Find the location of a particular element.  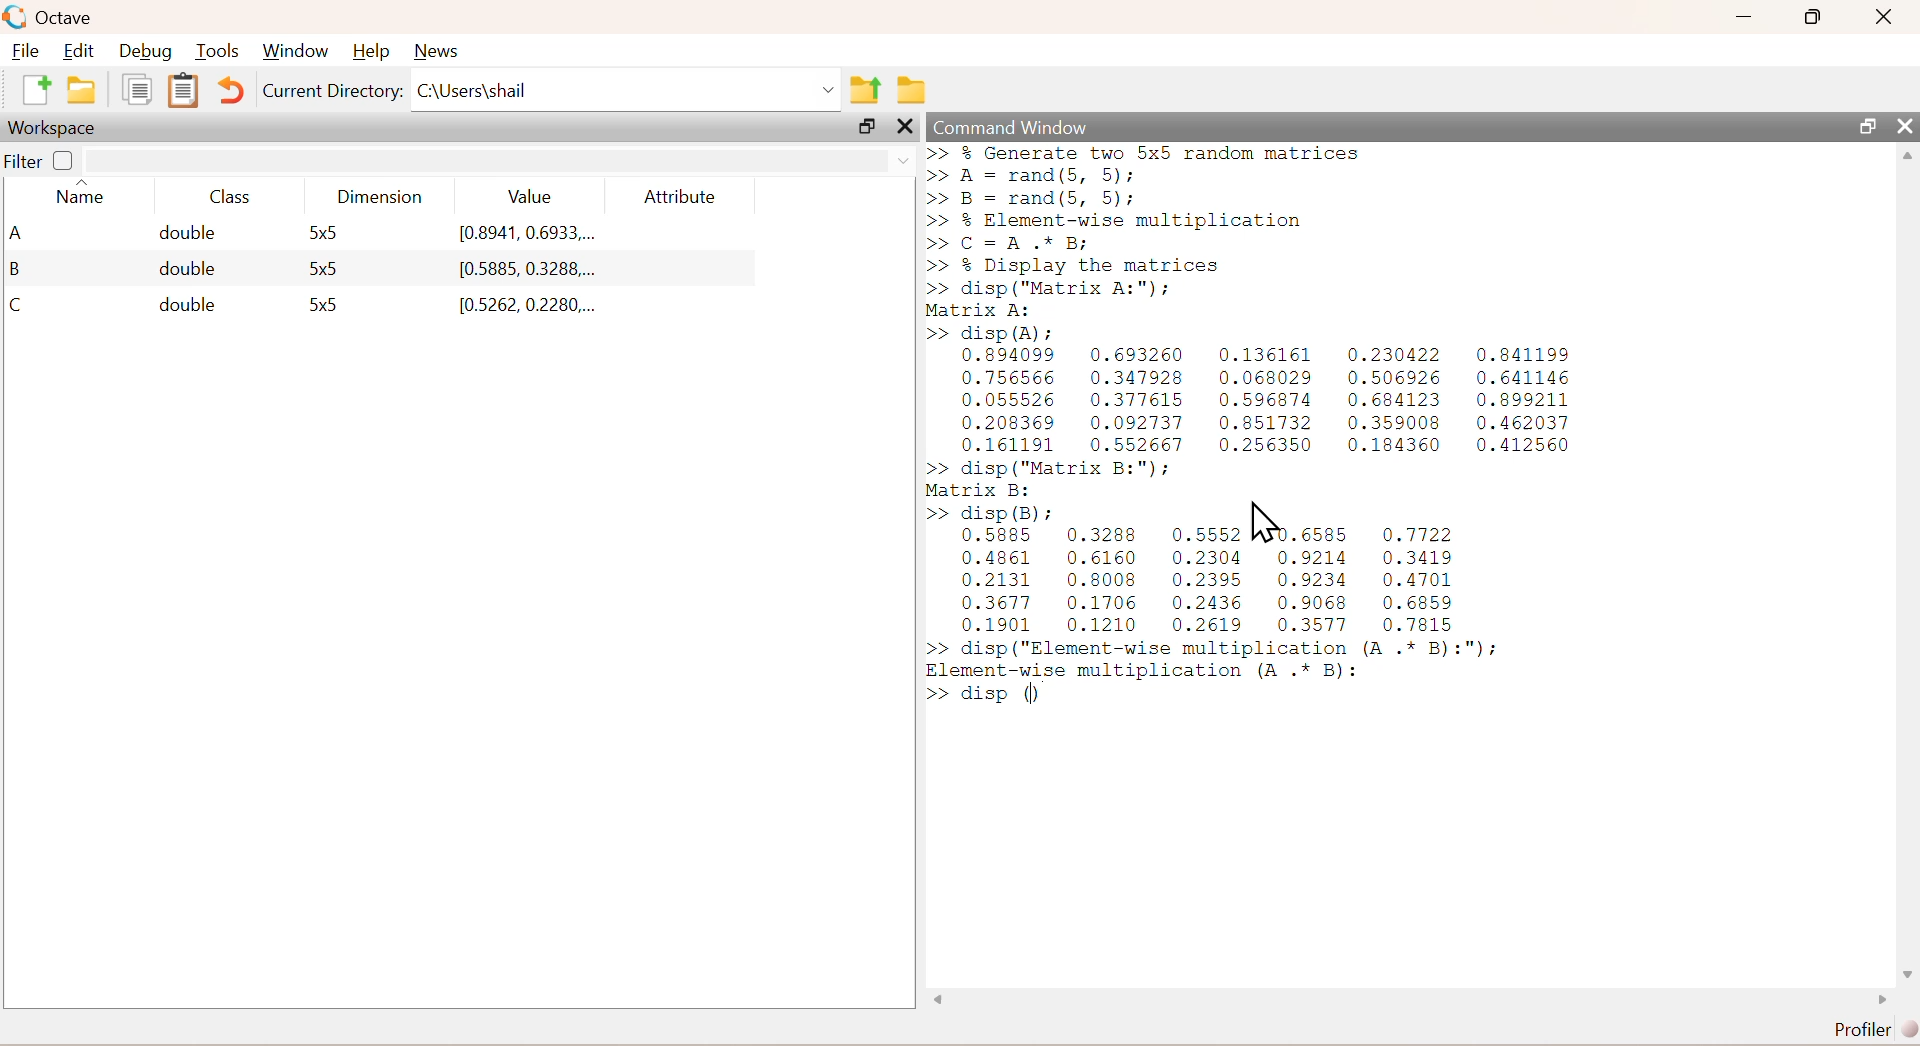

Window is located at coordinates (298, 48).